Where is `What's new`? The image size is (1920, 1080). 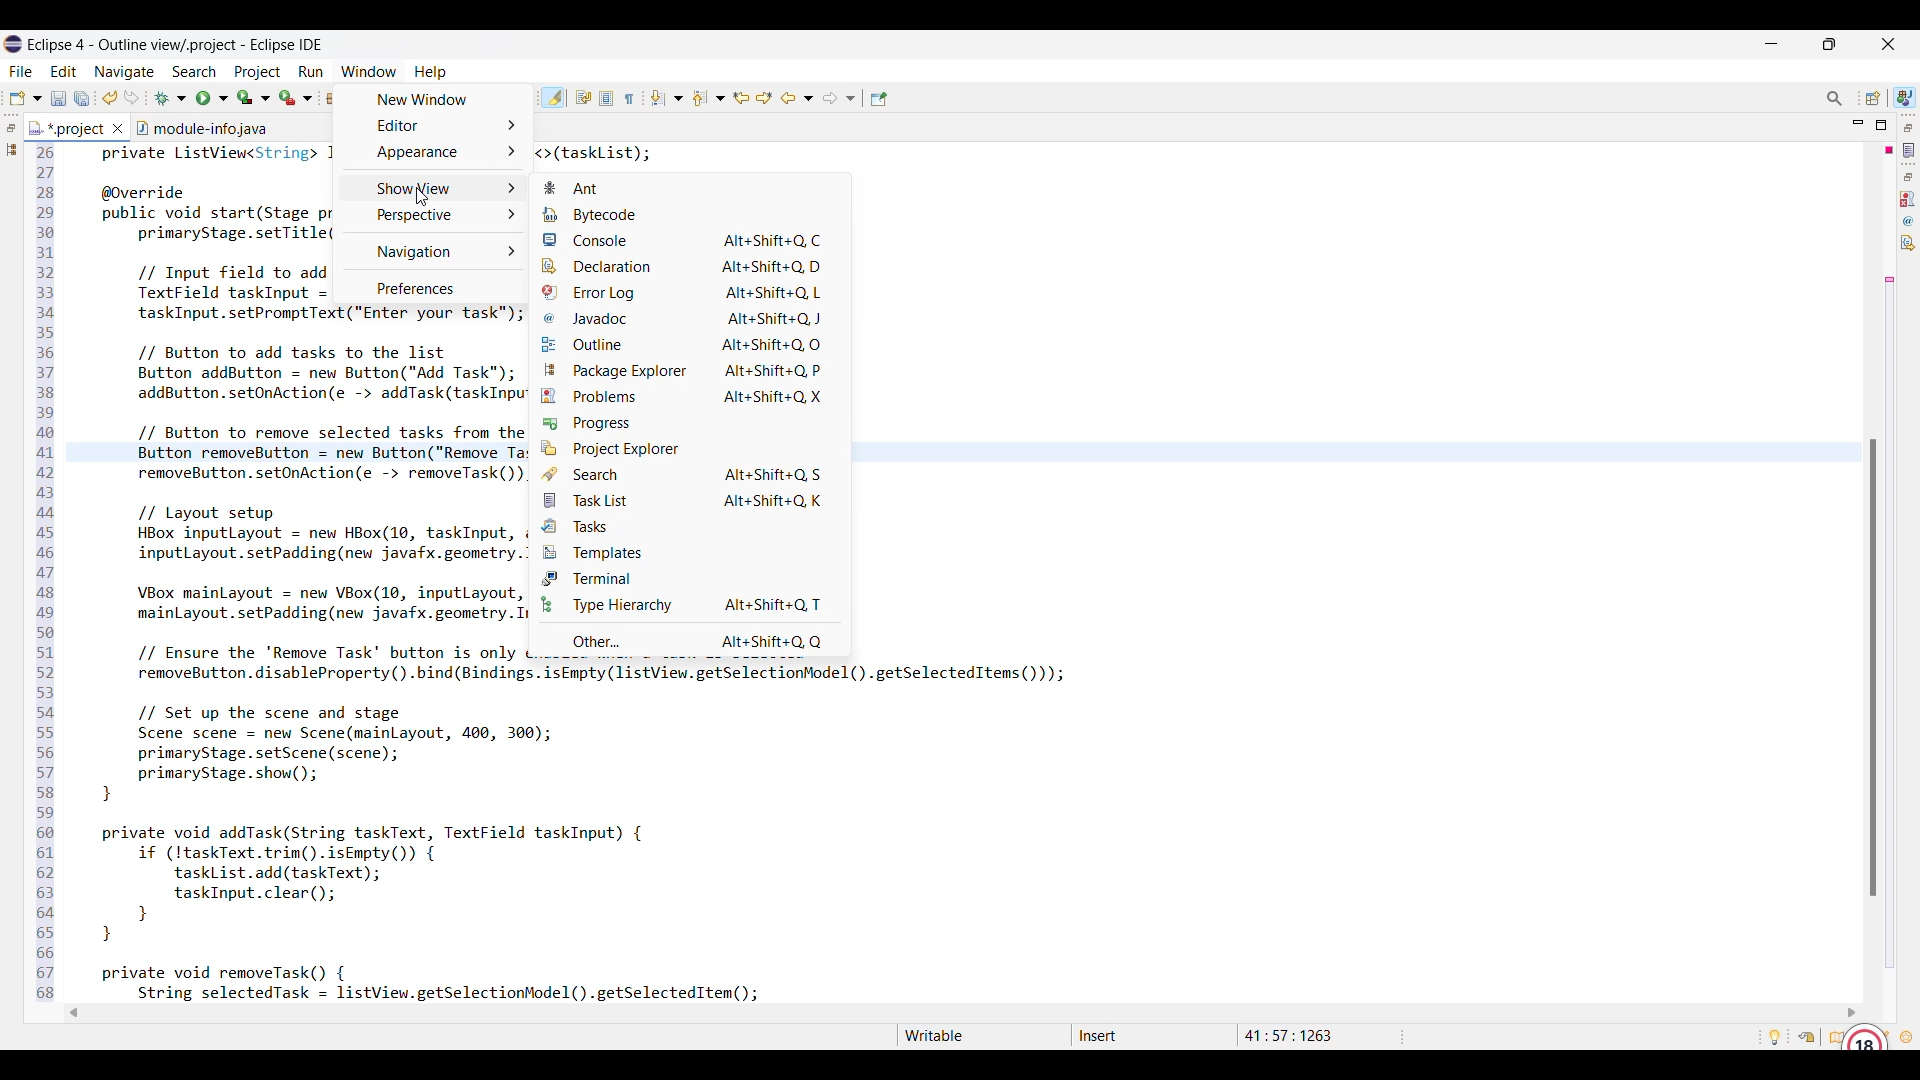
What's new is located at coordinates (1906, 1037).